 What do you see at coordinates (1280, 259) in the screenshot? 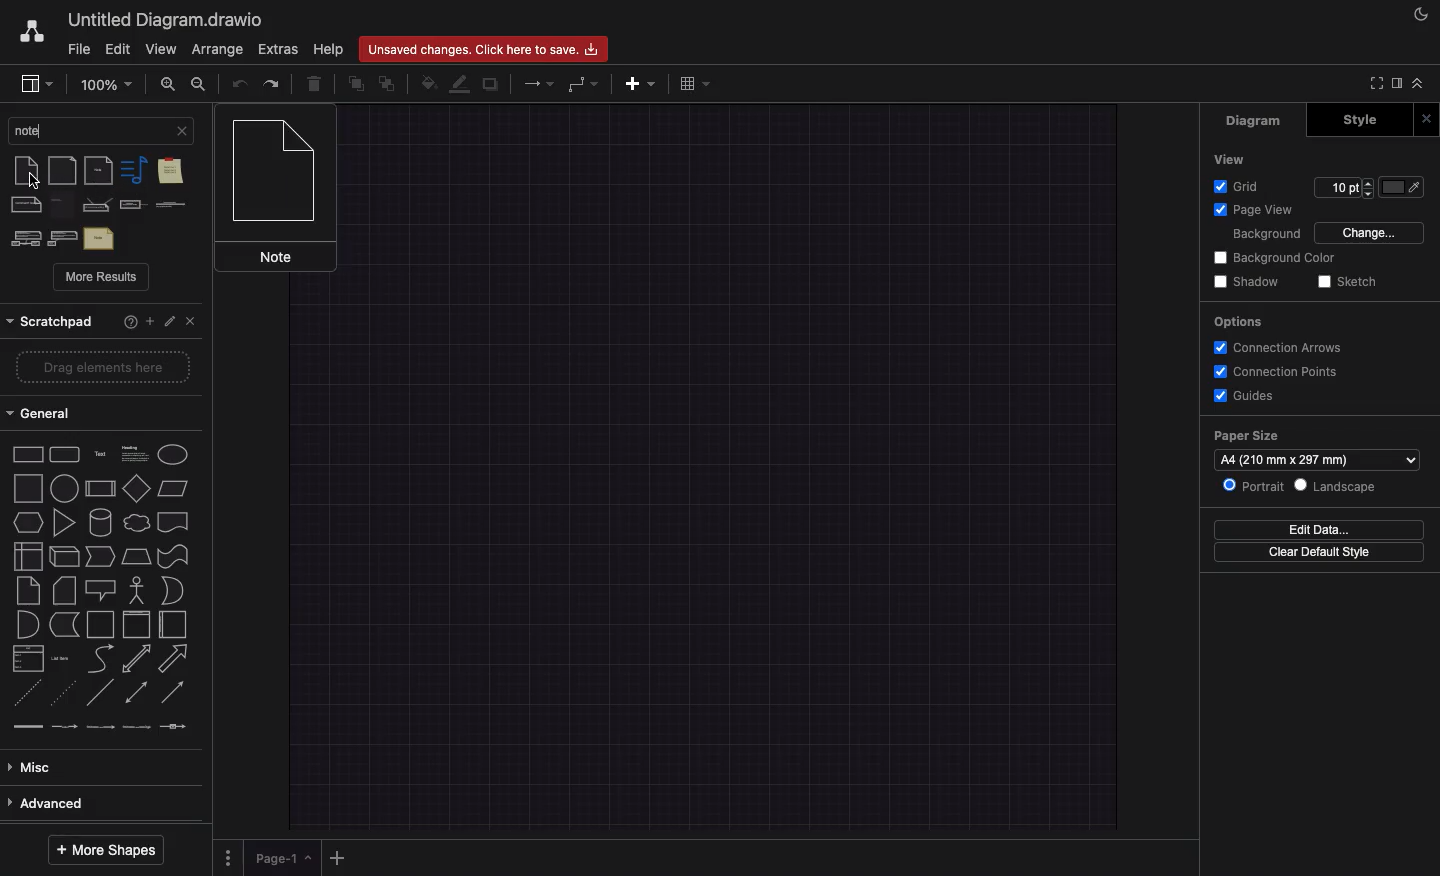
I see `Background color` at bounding box center [1280, 259].